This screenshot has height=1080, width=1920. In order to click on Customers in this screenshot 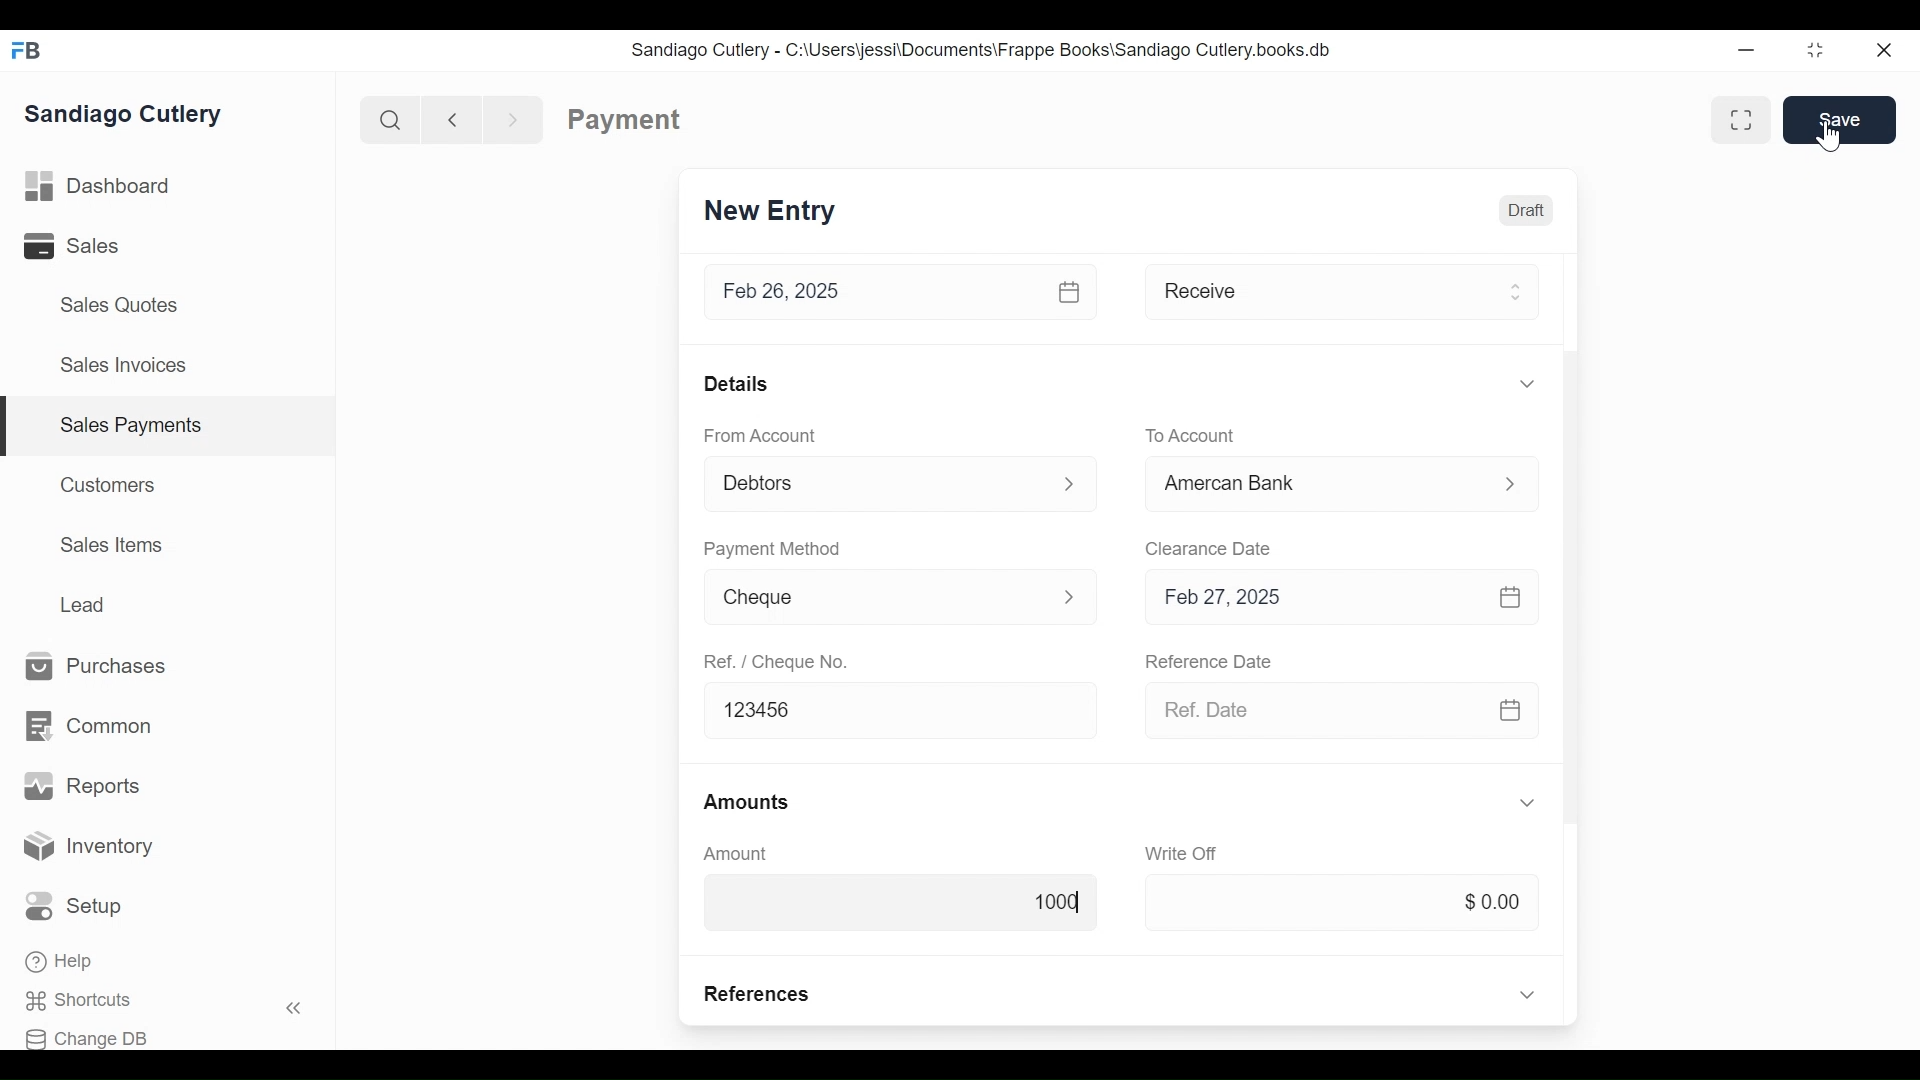, I will do `click(110, 484)`.